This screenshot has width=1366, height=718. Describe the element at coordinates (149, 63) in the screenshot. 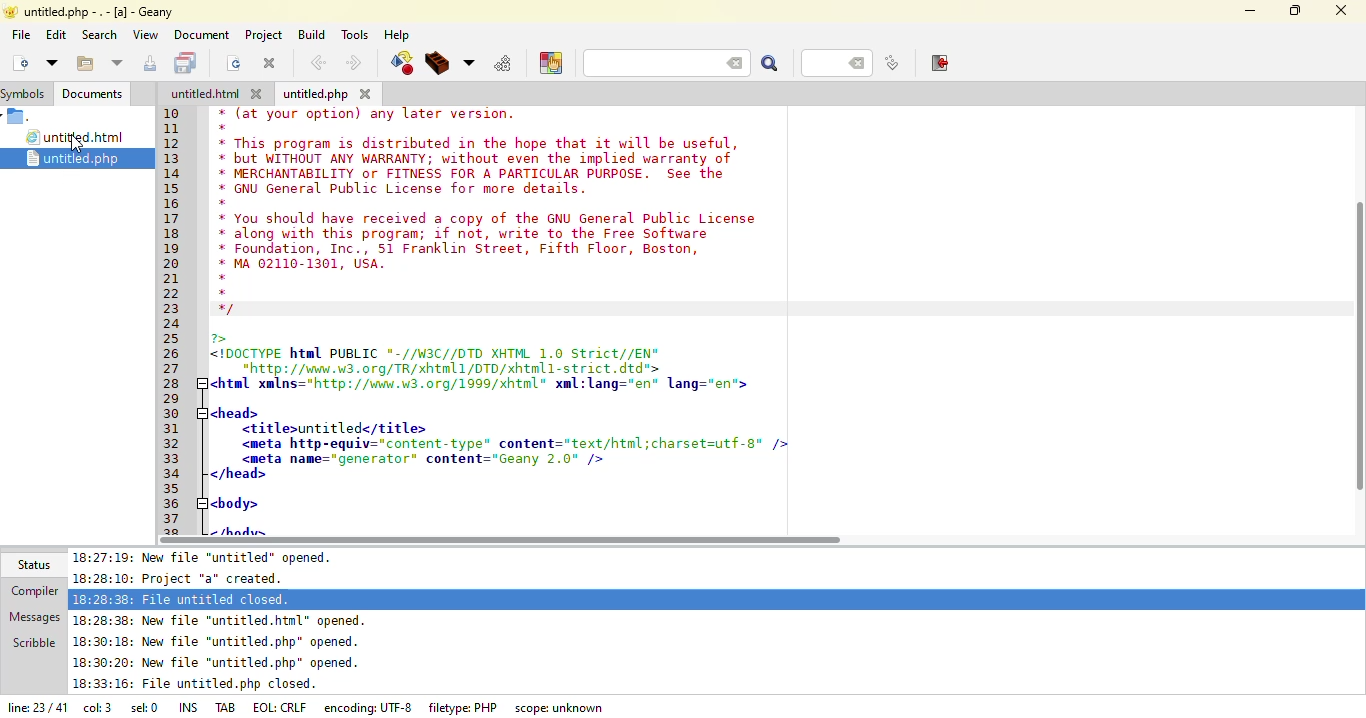

I see `save current fle` at that location.